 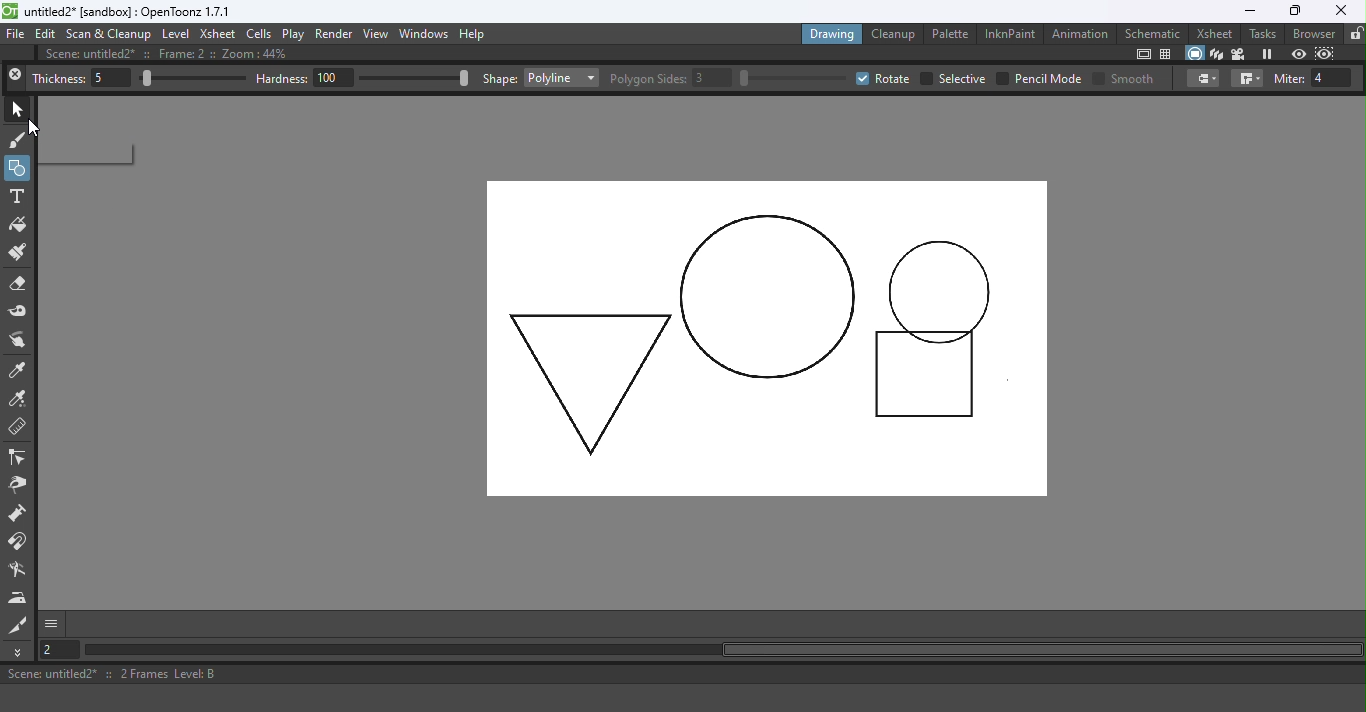 What do you see at coordinates (883, 79) in the screenshot?
I see `rotate` at bounding box center [883, 79].